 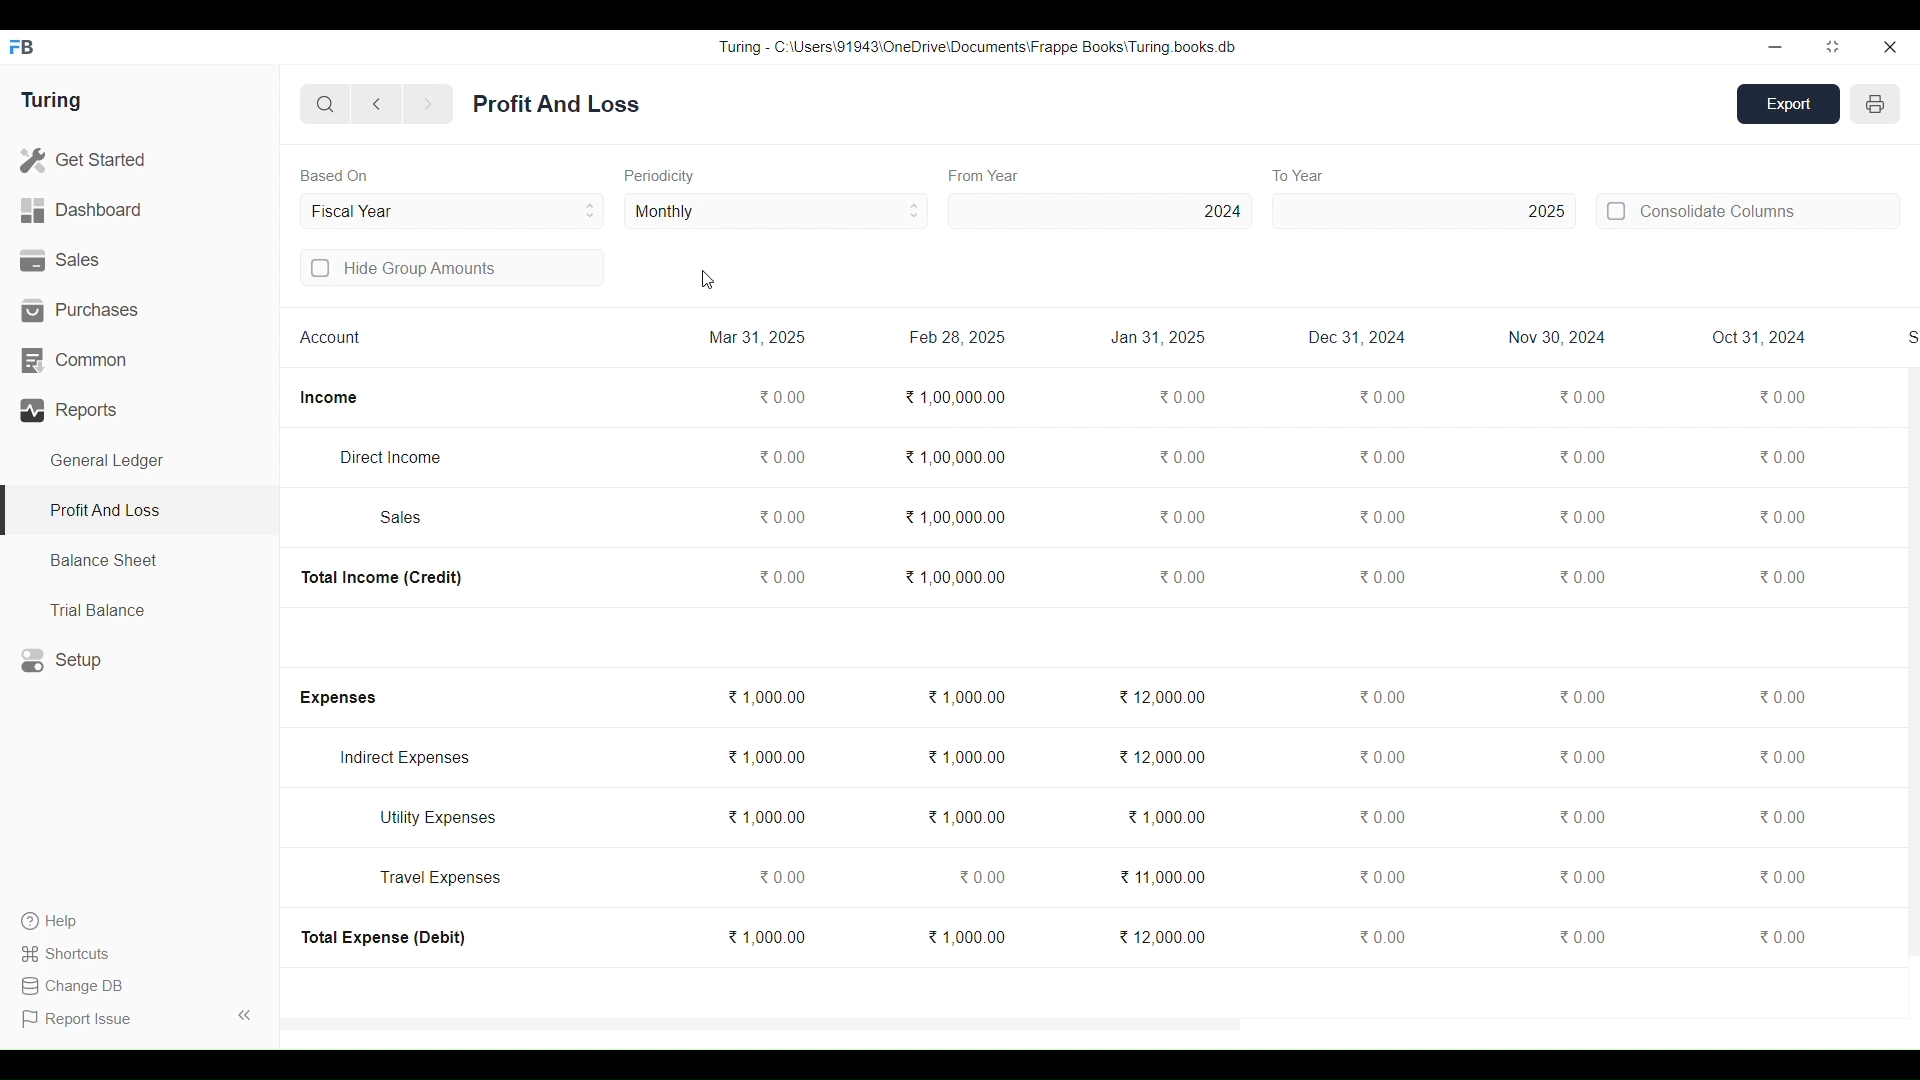 I want to click on 1,00,000.00, so click(x=955, y=397).